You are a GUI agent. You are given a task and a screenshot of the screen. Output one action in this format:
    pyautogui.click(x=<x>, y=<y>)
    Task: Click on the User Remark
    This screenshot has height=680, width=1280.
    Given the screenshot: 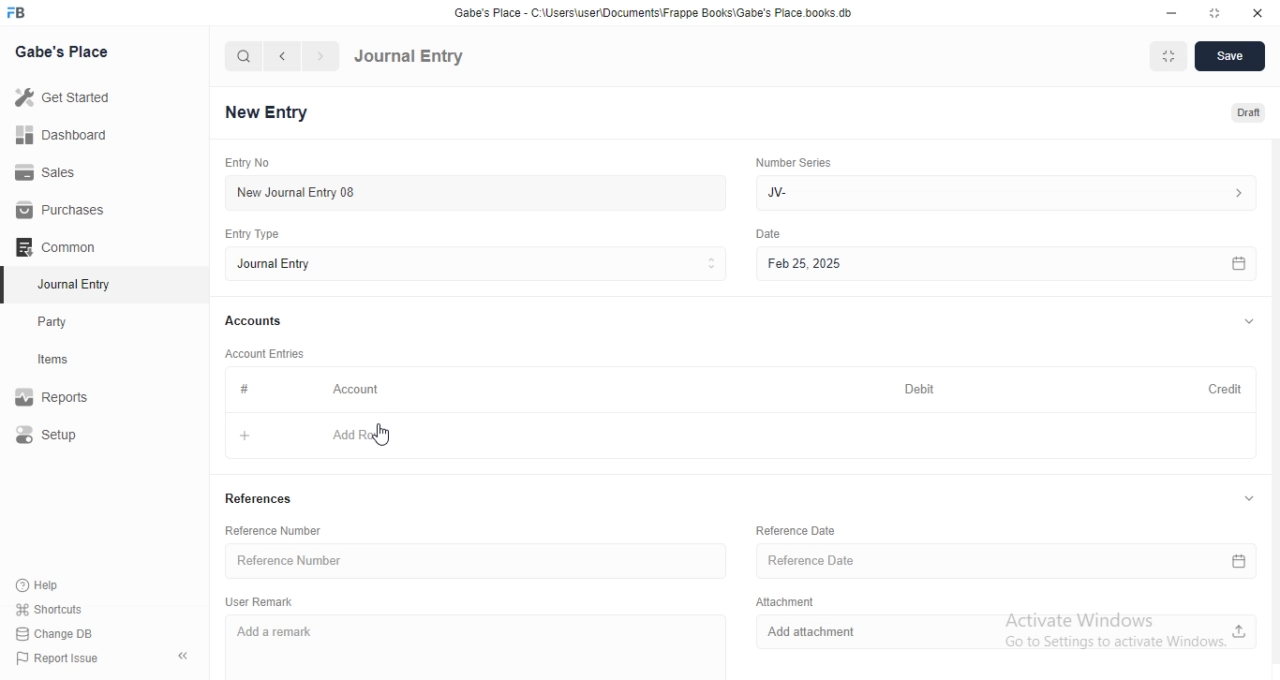 What is the action you would take?
    pyautogui.click(x=261, y=602)
    